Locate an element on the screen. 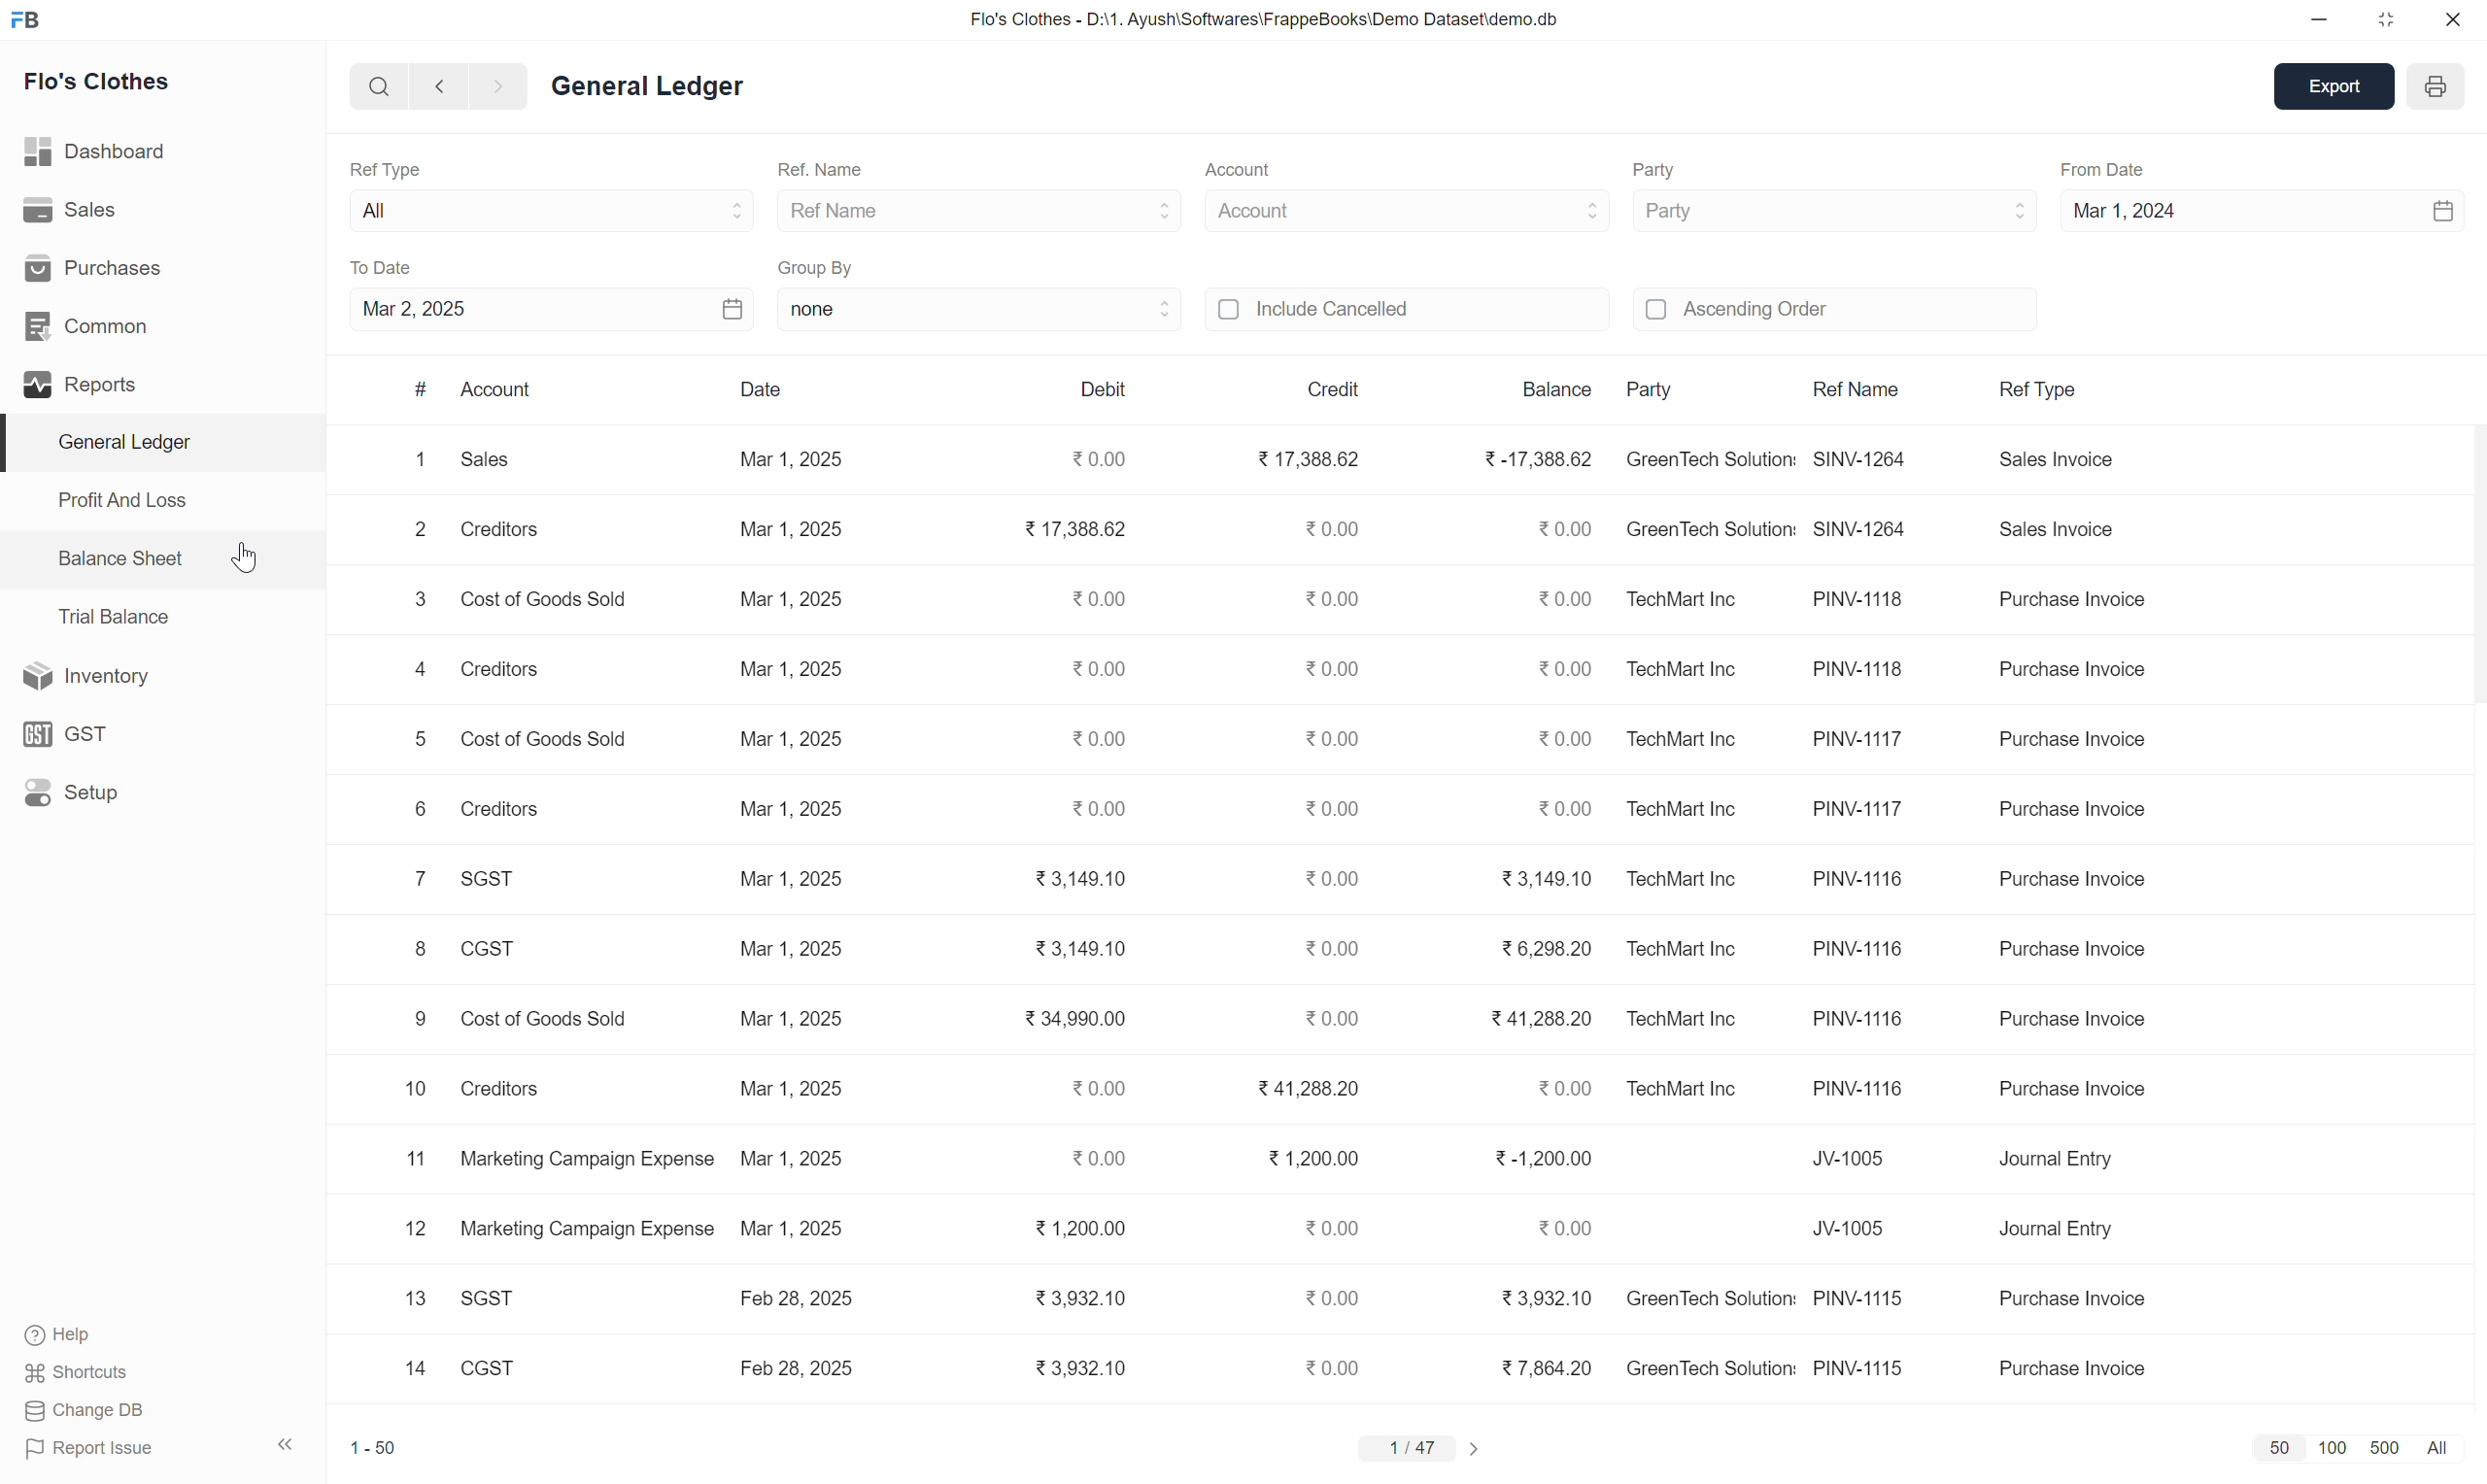 This screenshot has height=1484, width=2487. Mar 1, 2025 is located at coordinates (795, 532).